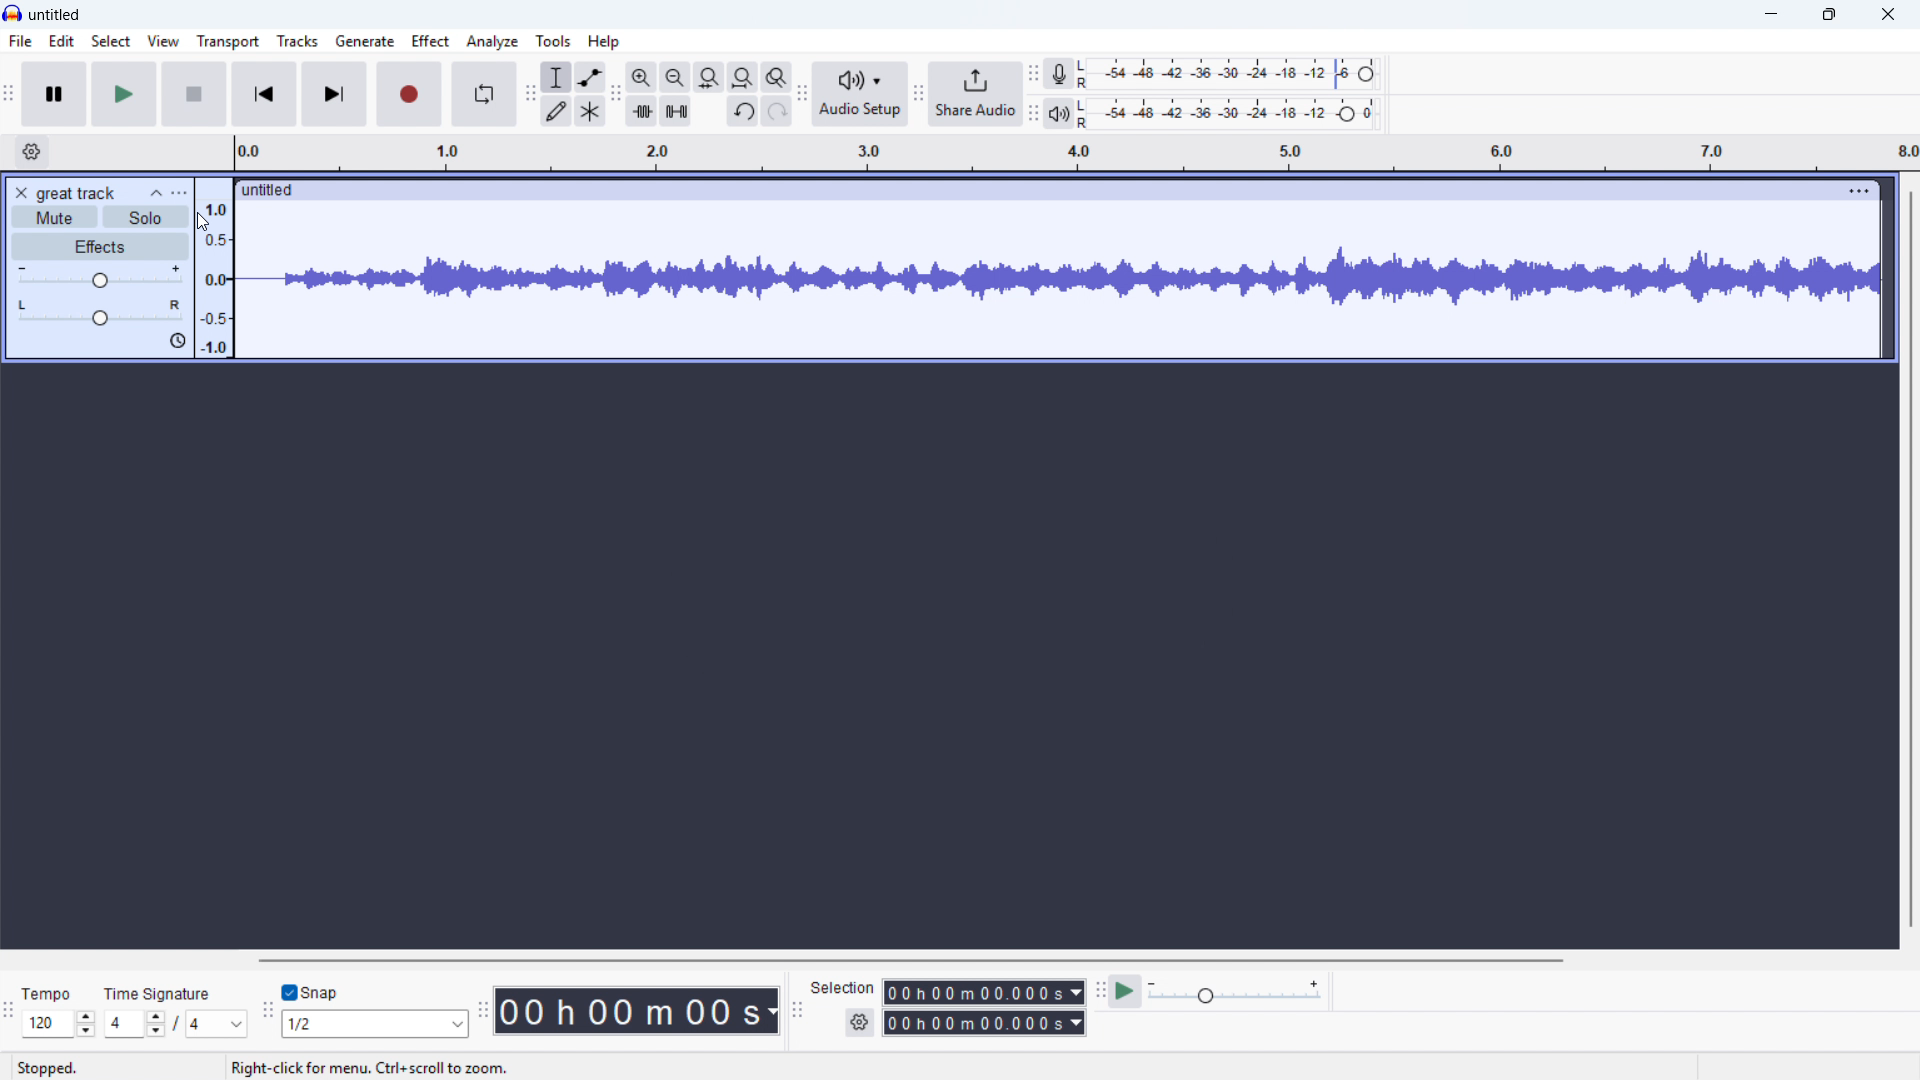  Describe the element at coordinates (556, 111) in the screenshot. I see `Draw tool ` at that location.